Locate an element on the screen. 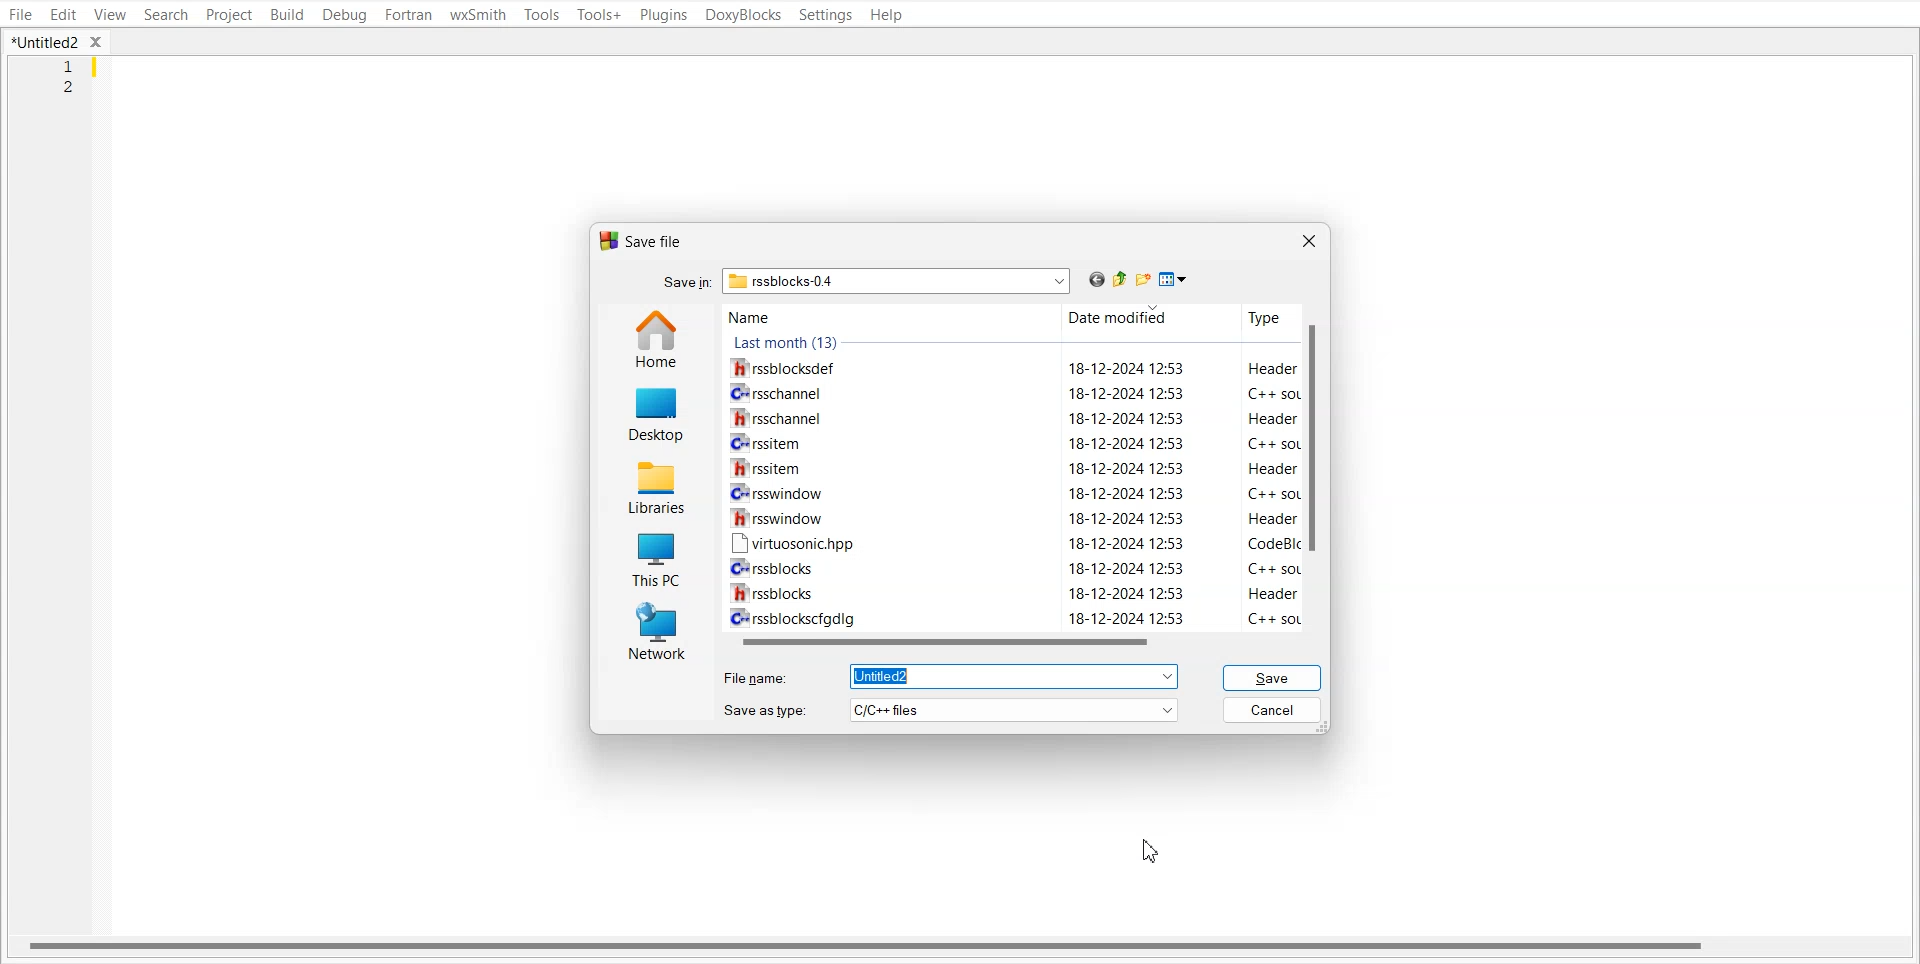 Image resolution: width=1920 pixels, height=964 pixels. Horizontal scroll bar is located at coordinates (1011, 642).